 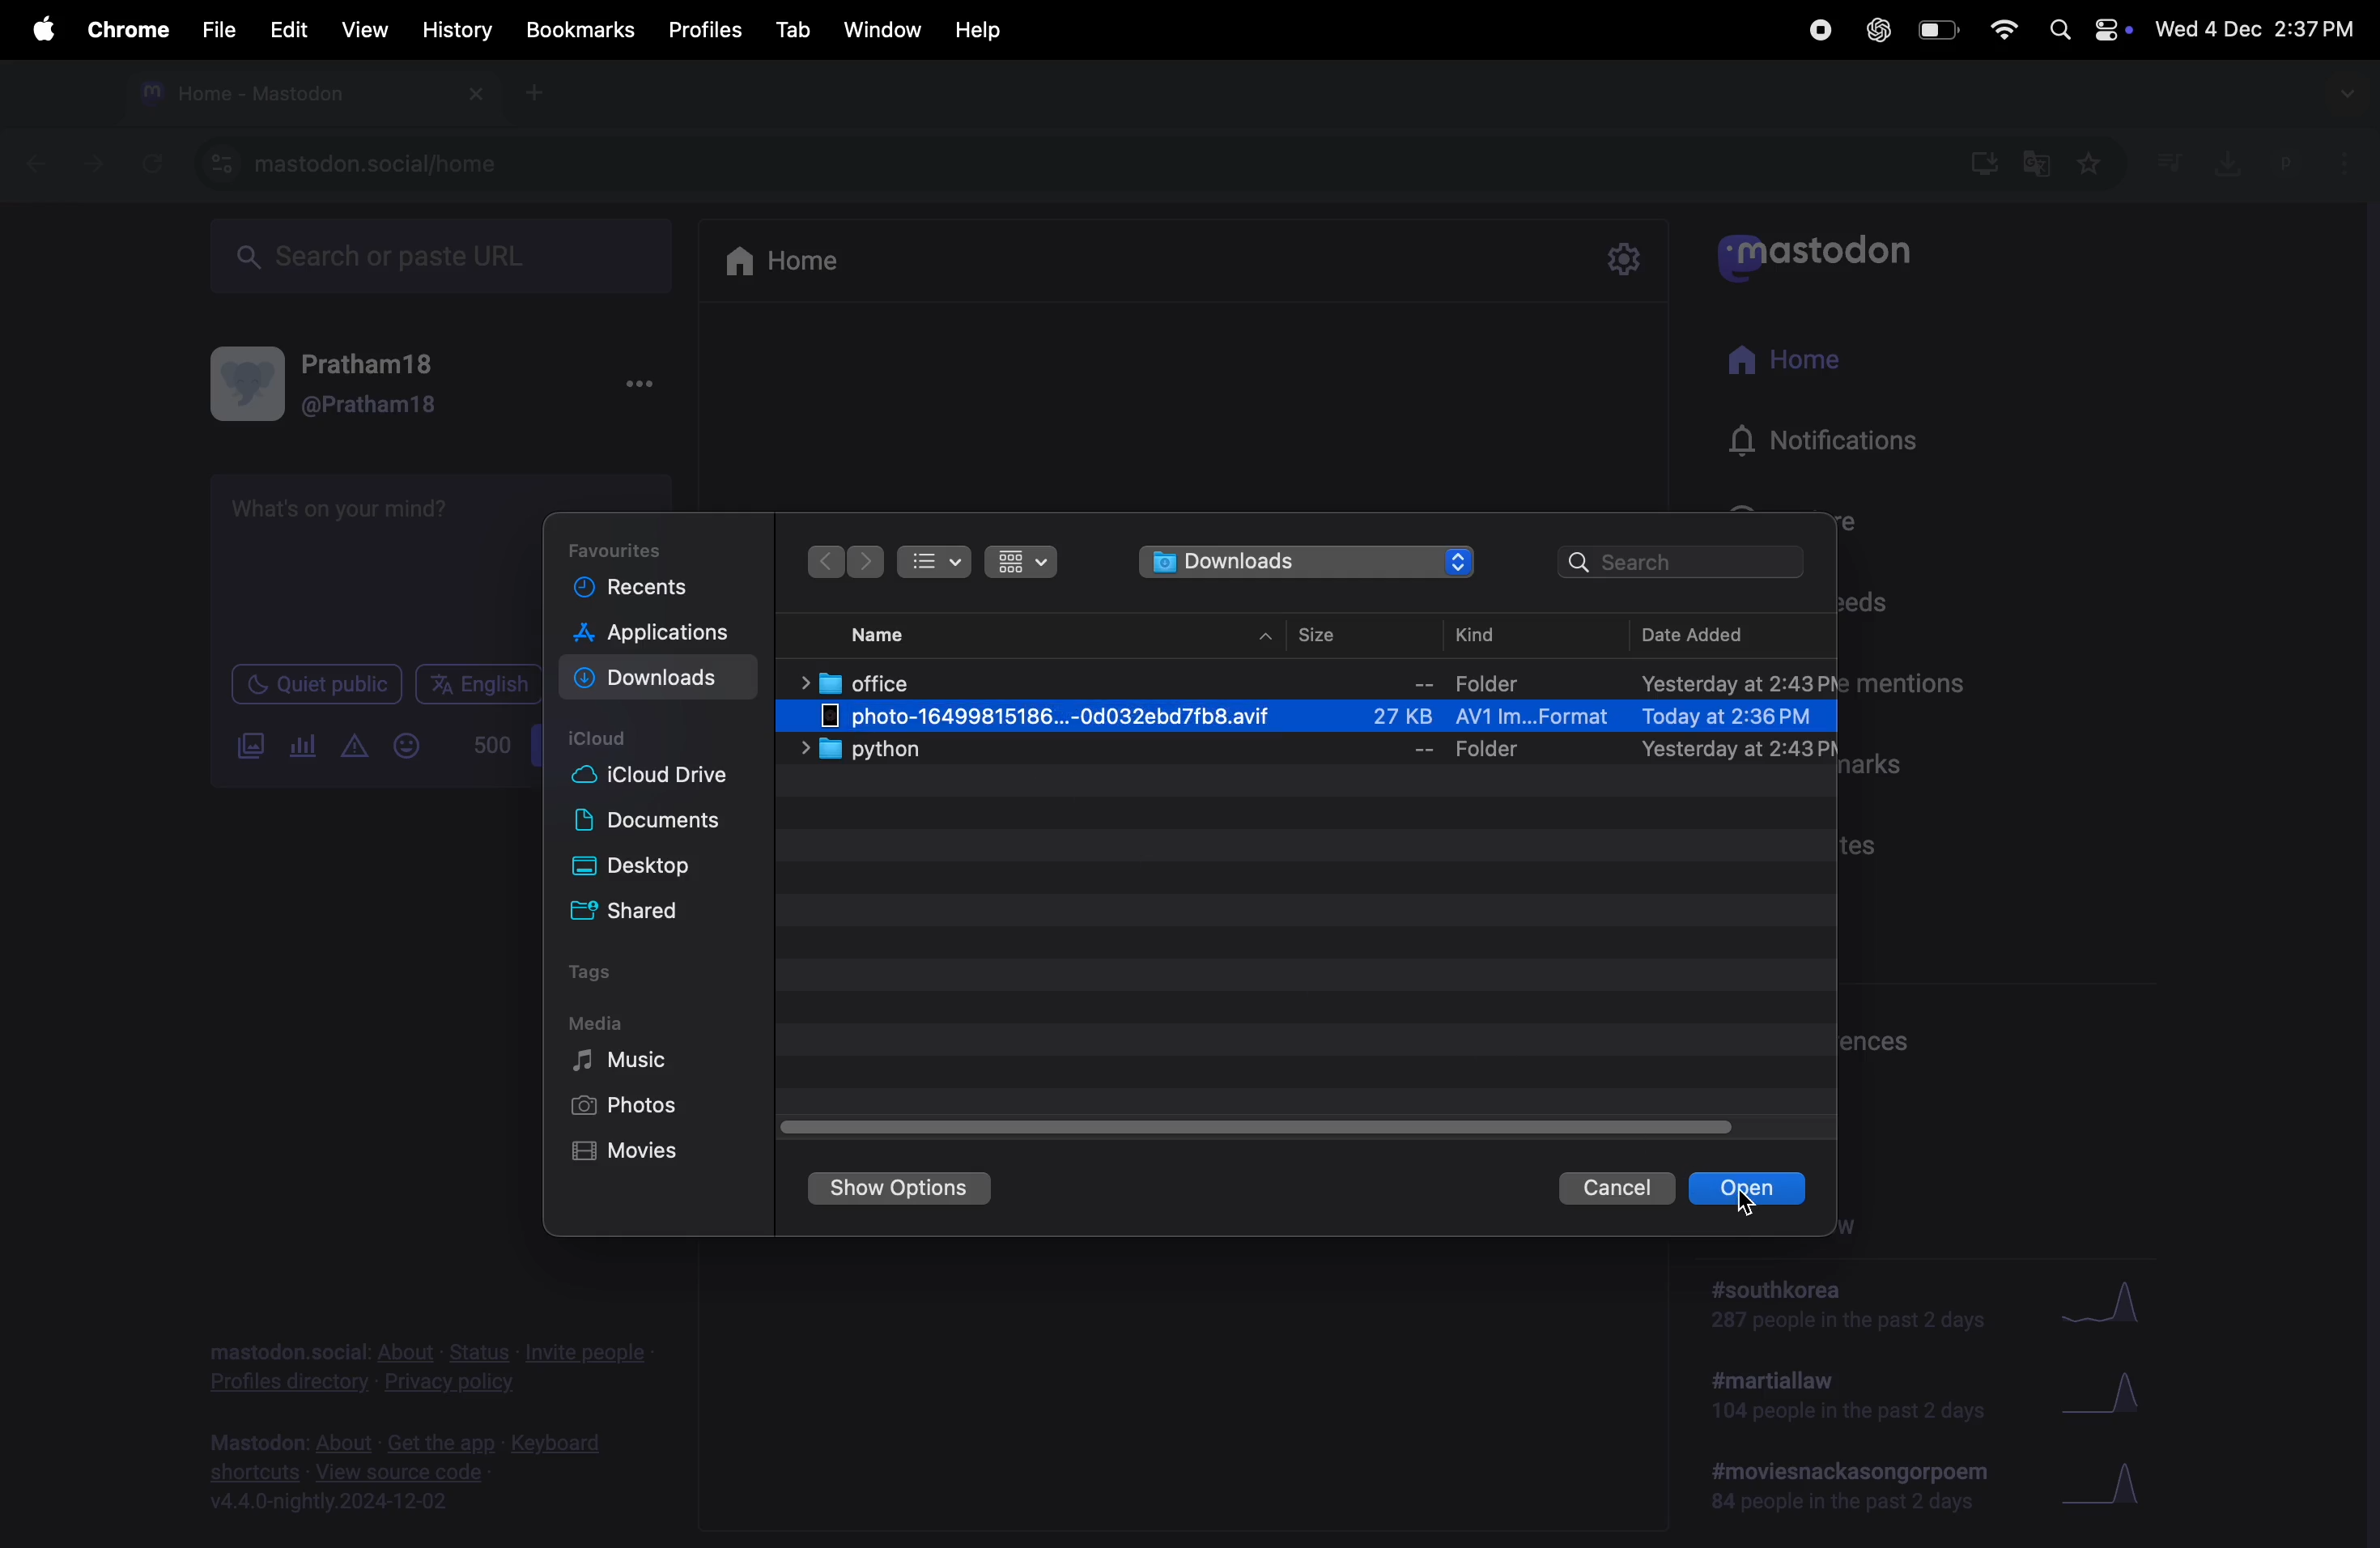 What do you see at coordinates (444, 252) in the screenshot?
I see `search url` at bounding box center [444, 252].